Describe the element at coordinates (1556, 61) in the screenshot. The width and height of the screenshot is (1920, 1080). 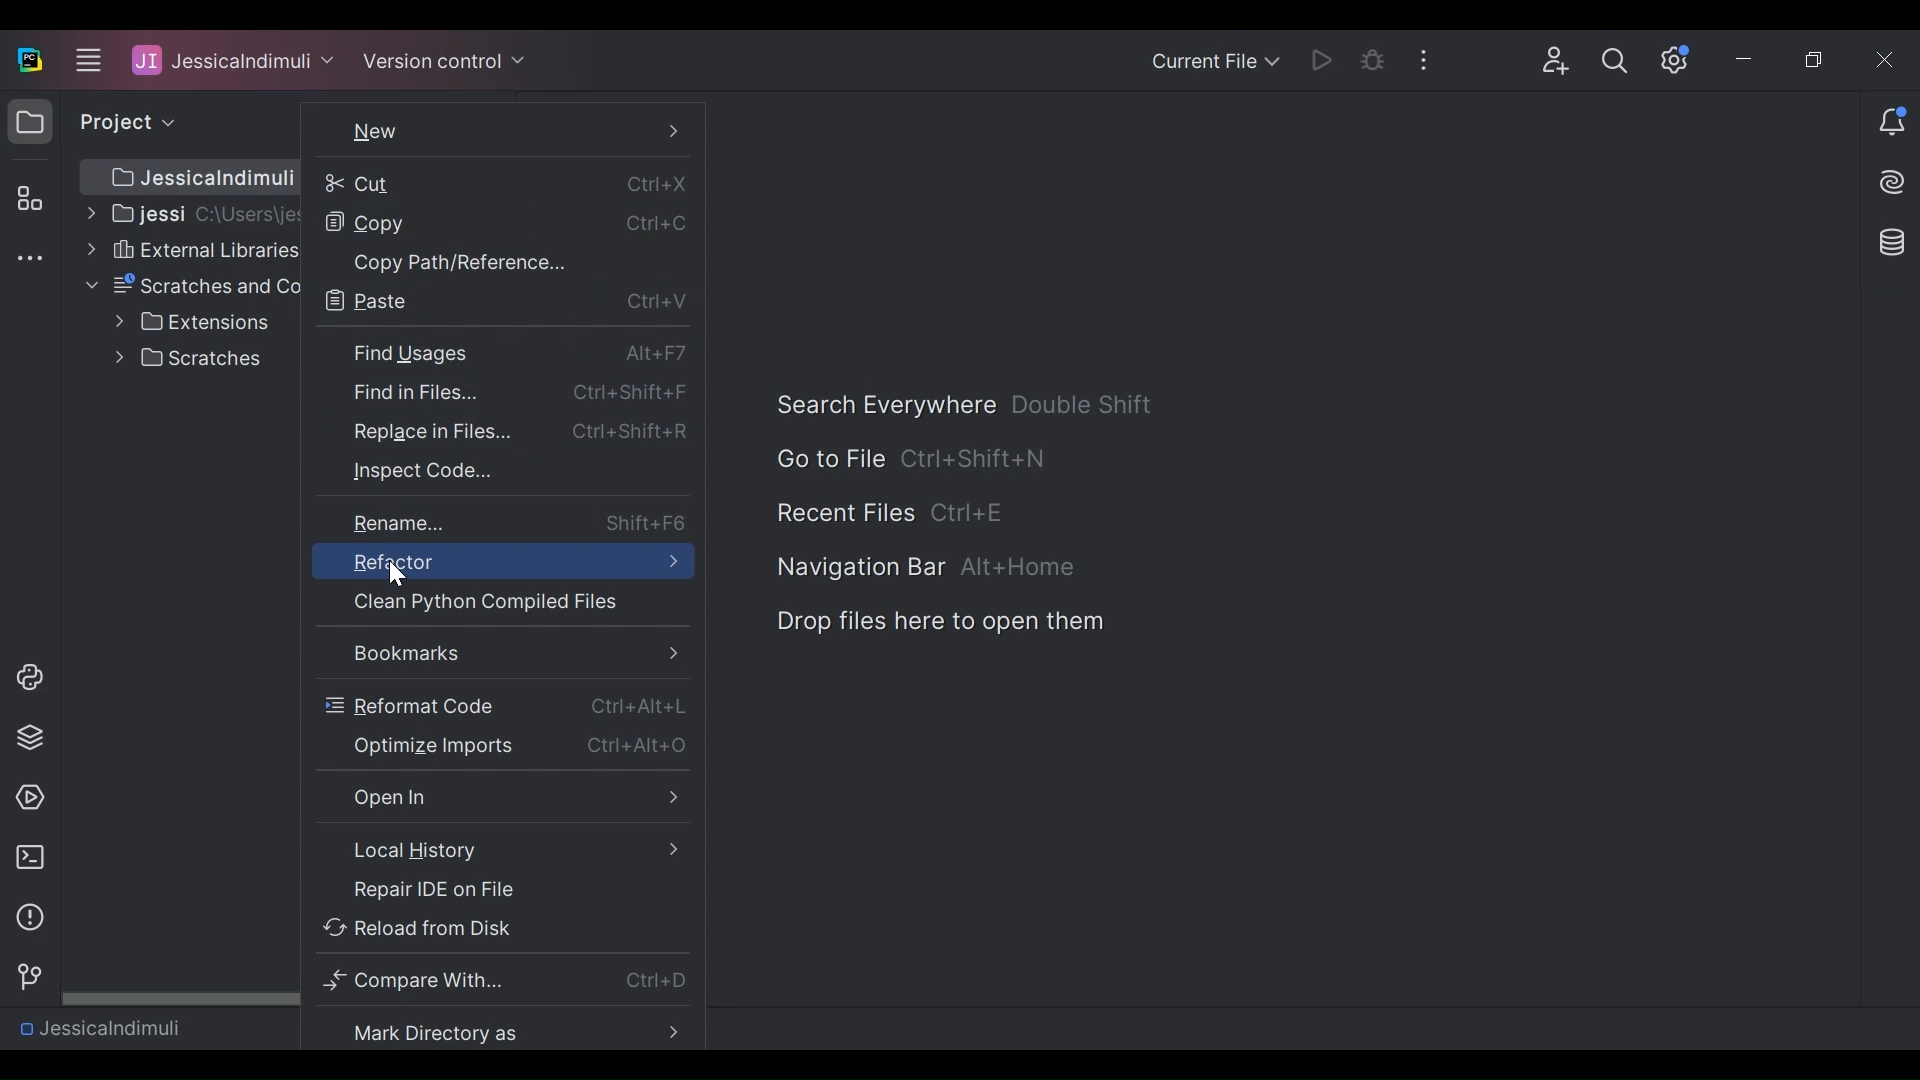
I see `Code with Me` at that location.